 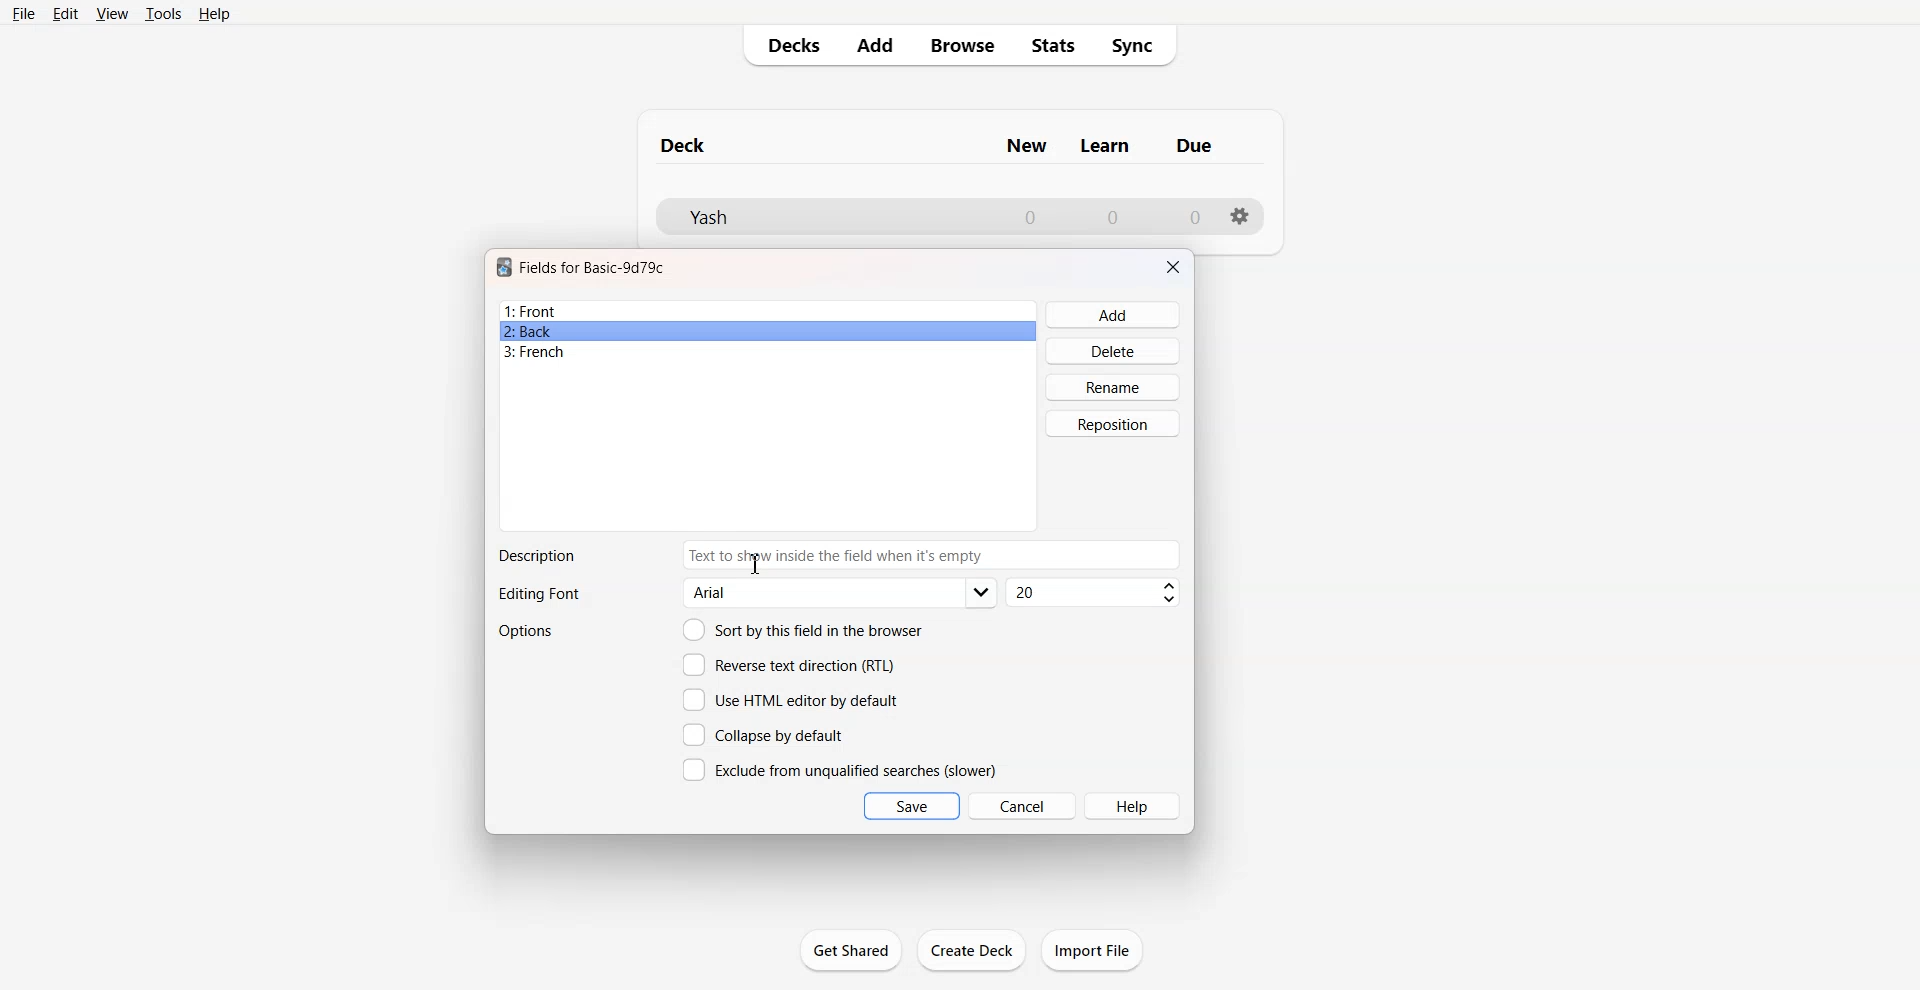 What do you see at coordinates (1114, 387) in the screenshot?
I see `Rename` at bounding box center [1114, 387].